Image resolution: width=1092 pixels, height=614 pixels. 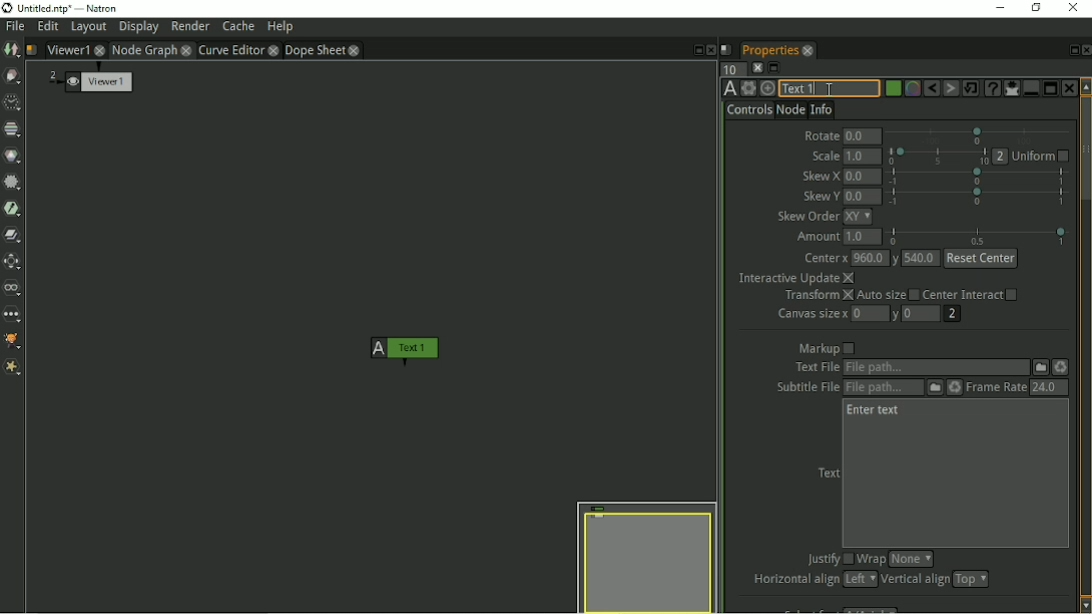 What do you see at coordinates (812, 316) in the screenshot?
I see `Canvas size` at bounding box center [812, 316].